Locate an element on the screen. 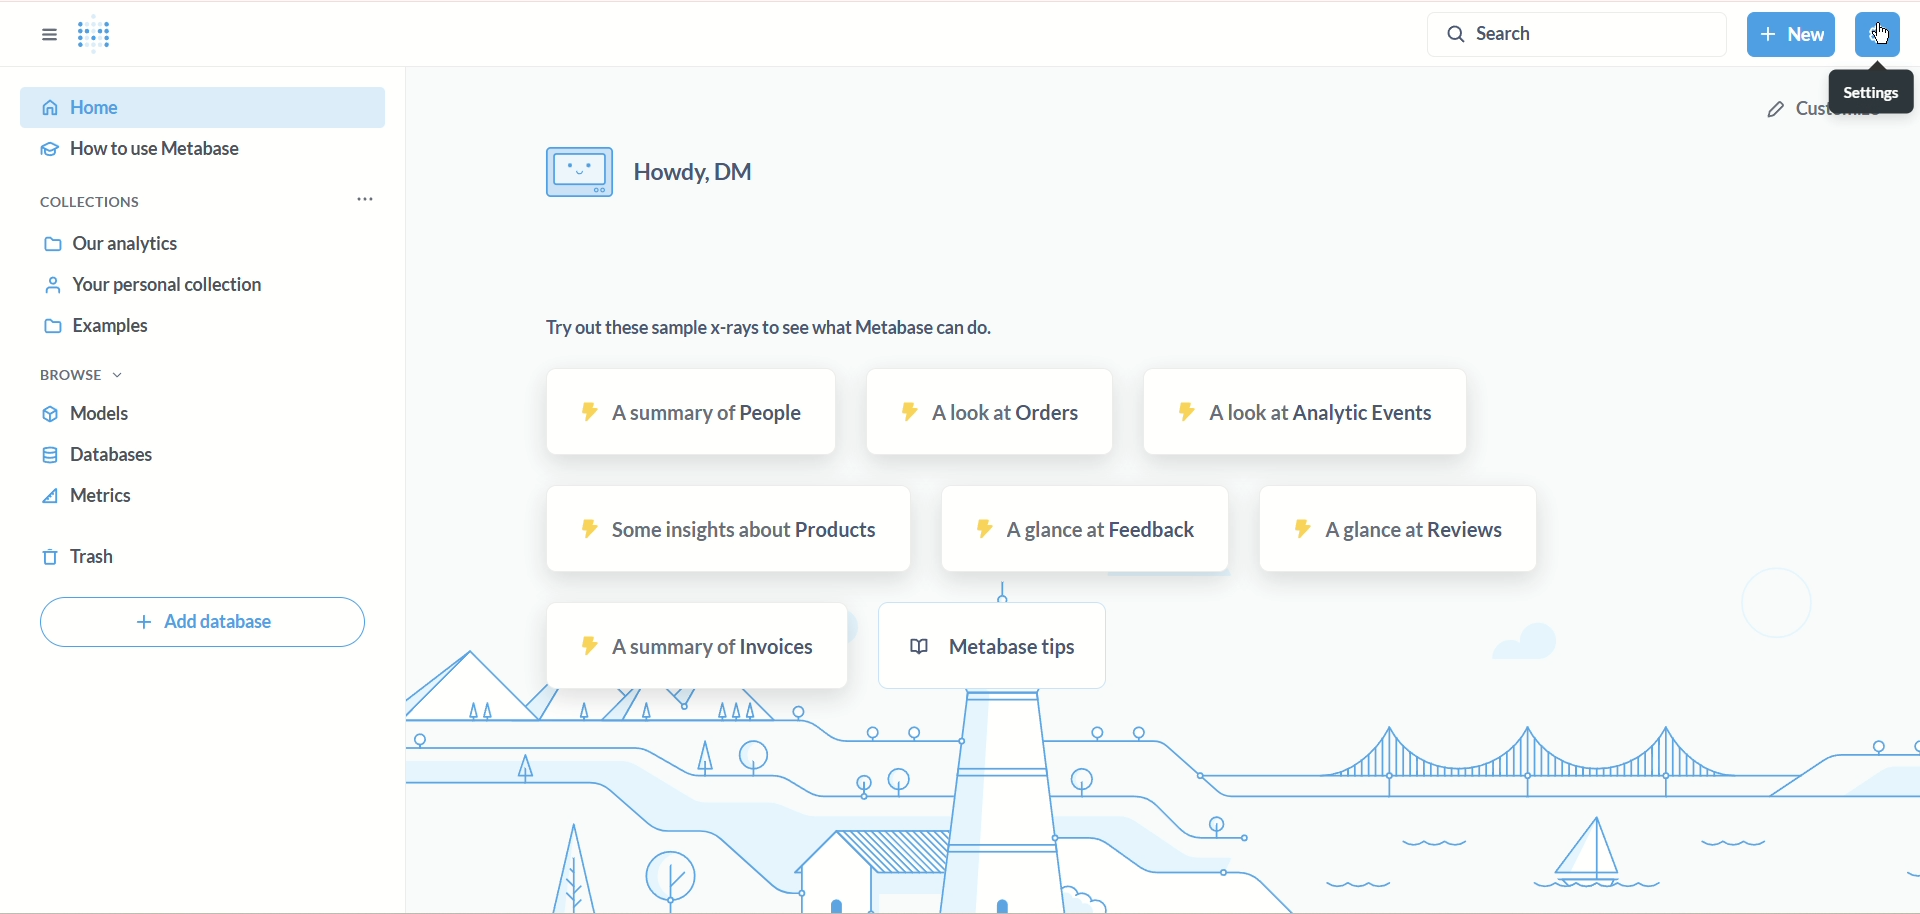 The width and height of the screenshot is (1920, 914). our analytics is located at coordinates (113, 245).